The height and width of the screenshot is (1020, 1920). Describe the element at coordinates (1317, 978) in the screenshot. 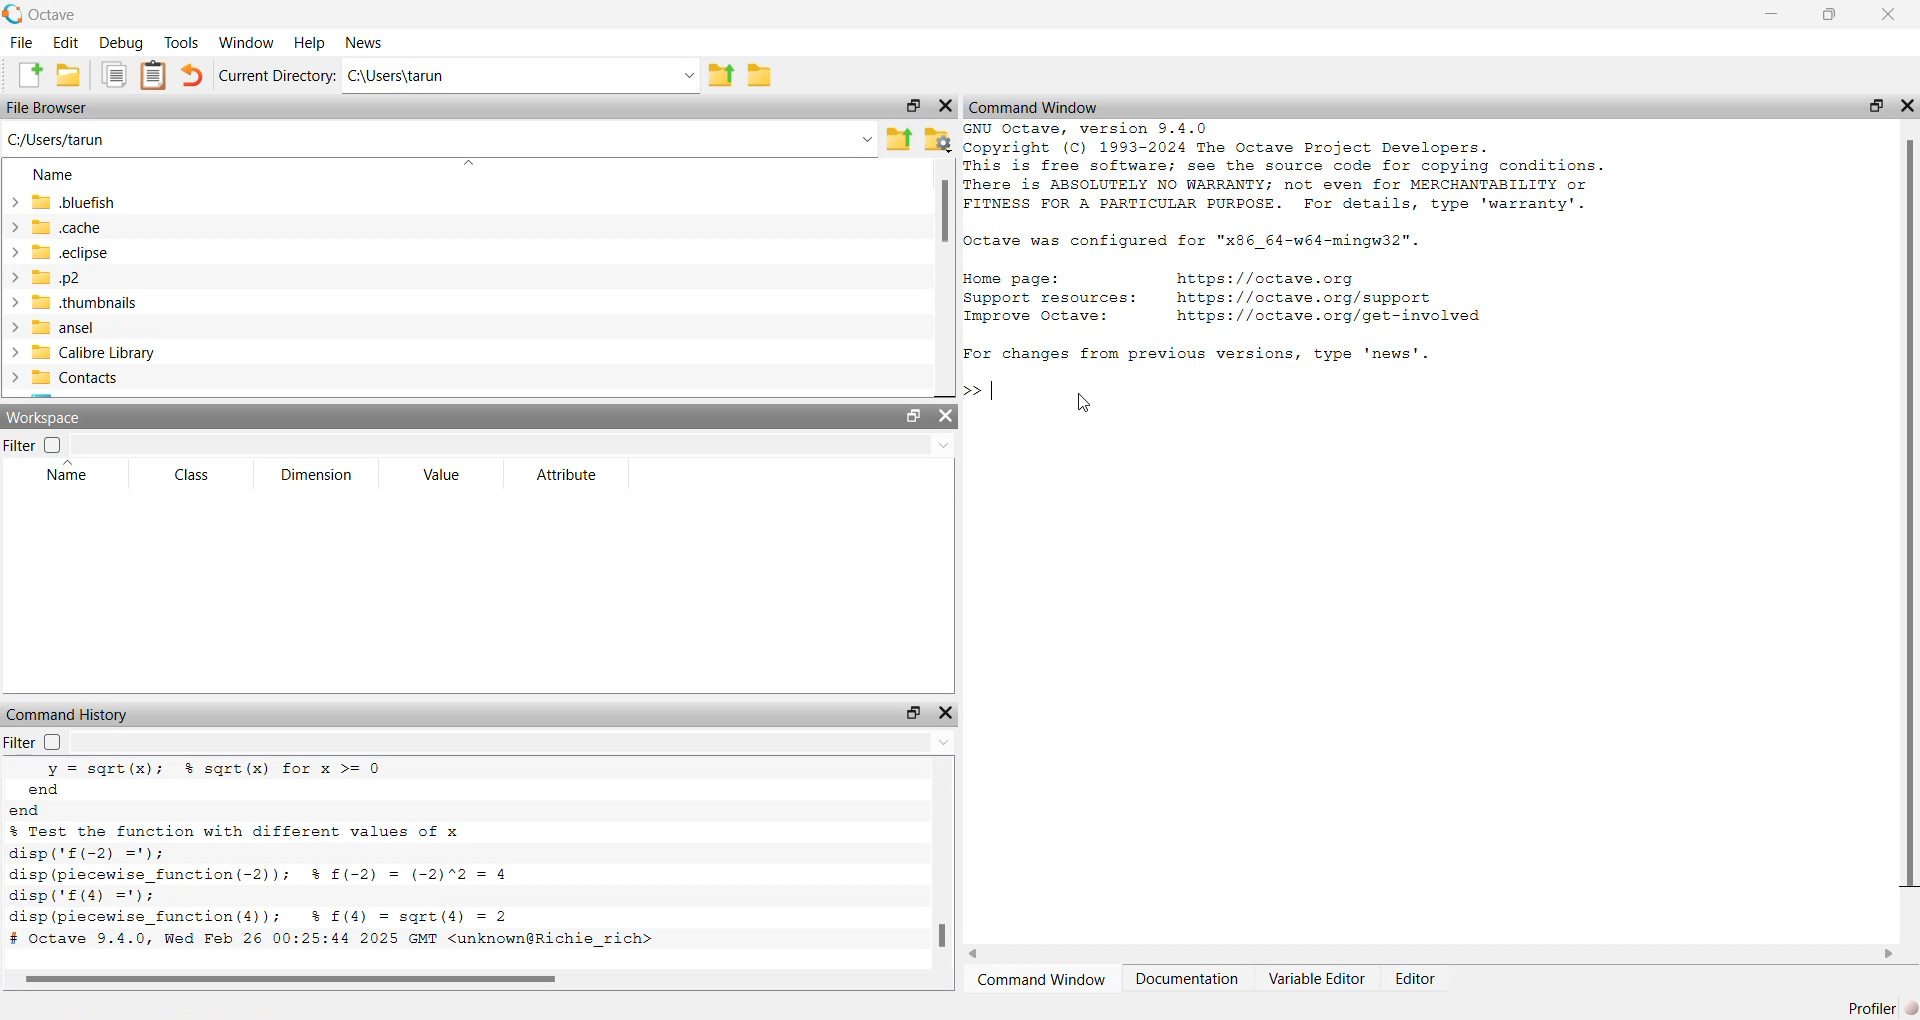

I see `Variable Editor` at that location.